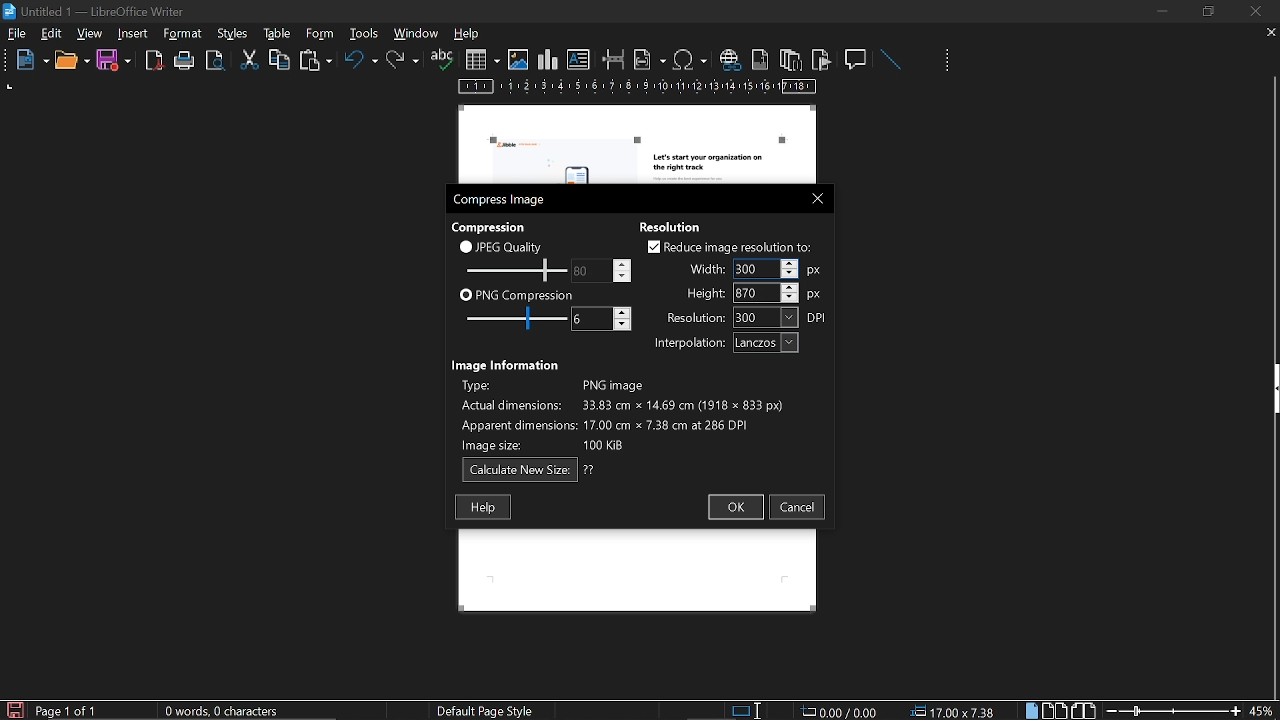 The width and height of the screenshot is (1280, 720). Describe the element at coordinates (758, 59) in the screenshot. I see `insert footnote` at that location.